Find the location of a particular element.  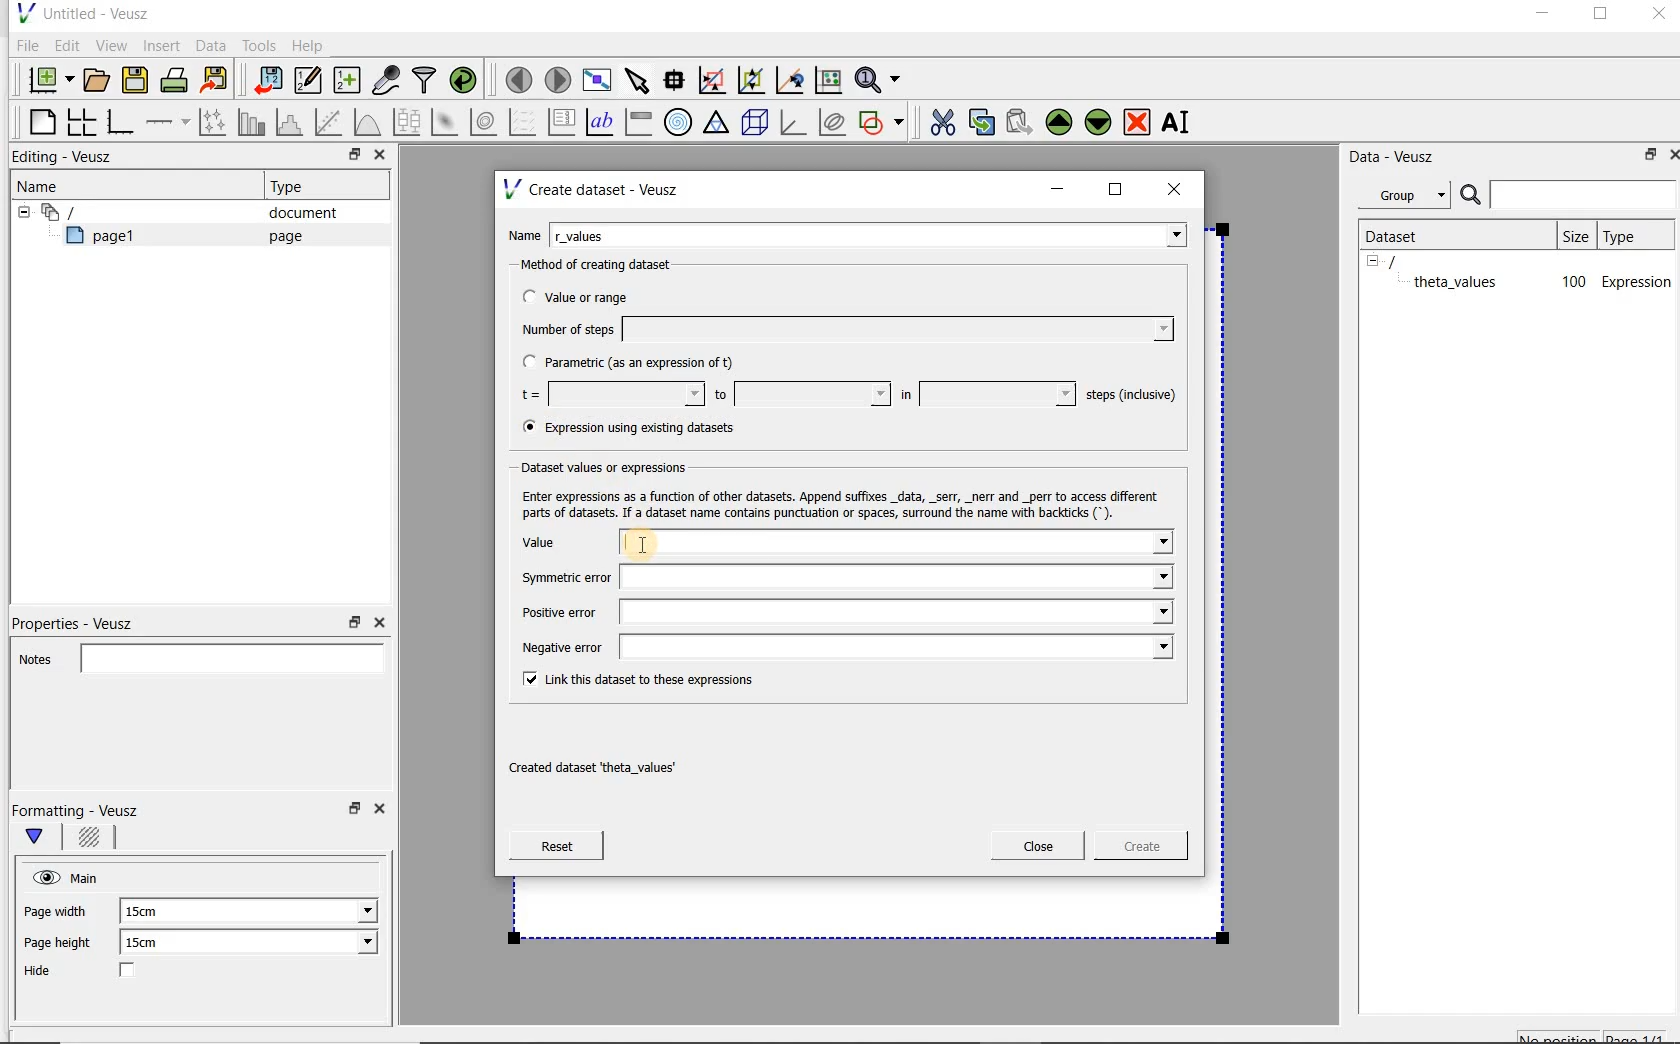

Dataset is located at coordinates (1402, 234).